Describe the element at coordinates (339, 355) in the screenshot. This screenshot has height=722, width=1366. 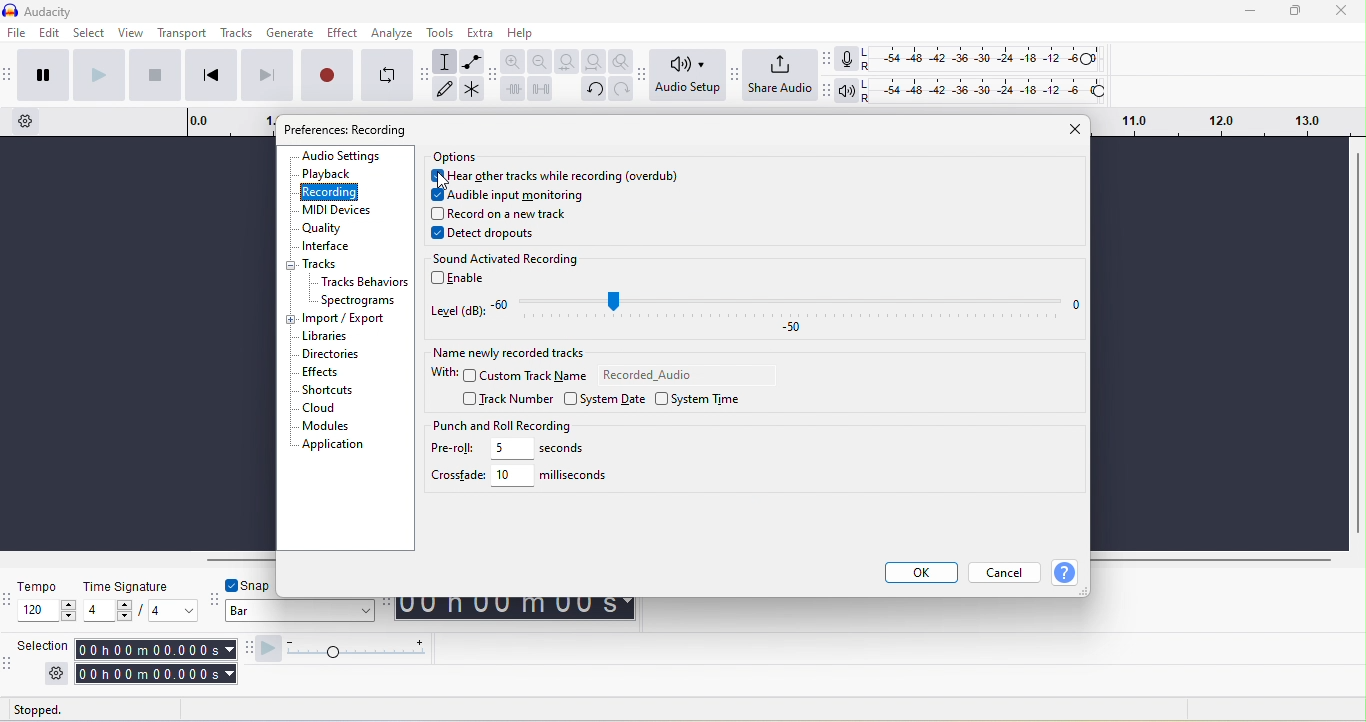
I see `directories` at that location.